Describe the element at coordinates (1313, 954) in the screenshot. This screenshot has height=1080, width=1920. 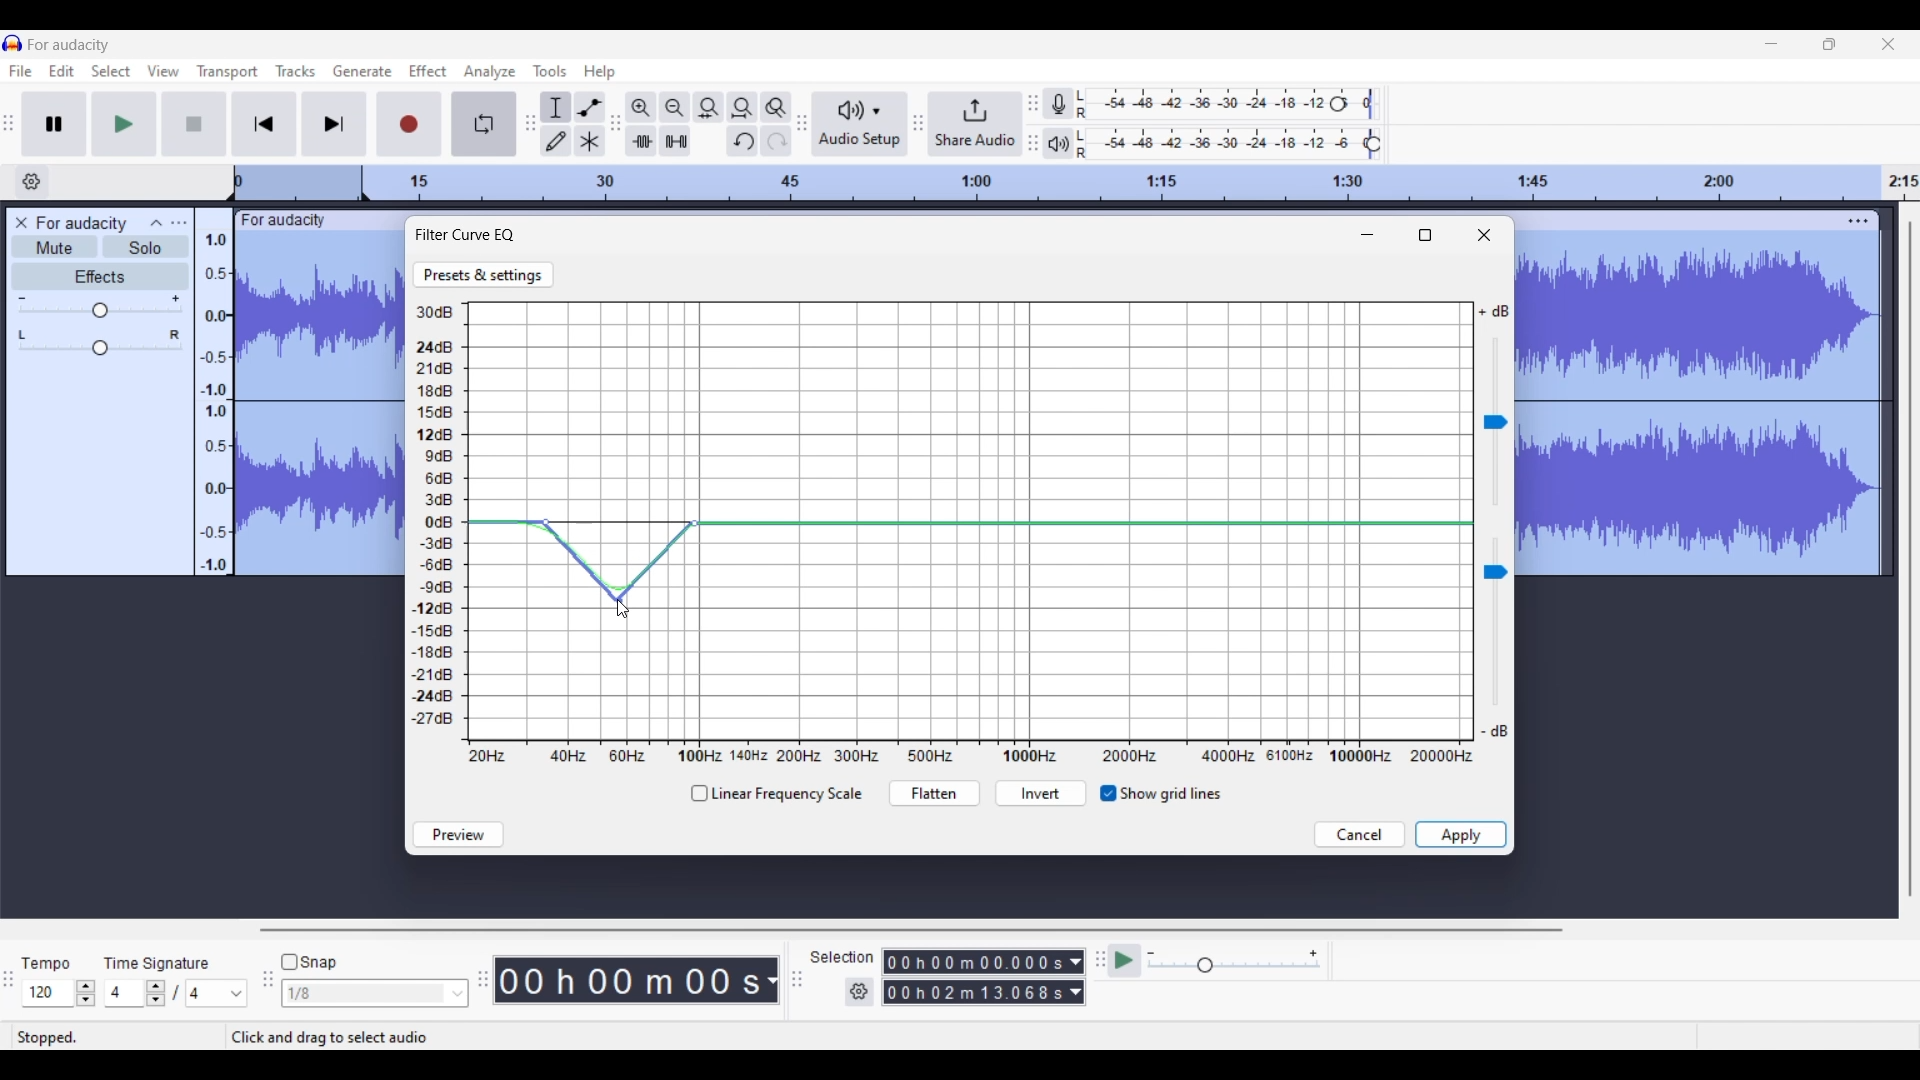
I see `Max. playback speed` at that location.